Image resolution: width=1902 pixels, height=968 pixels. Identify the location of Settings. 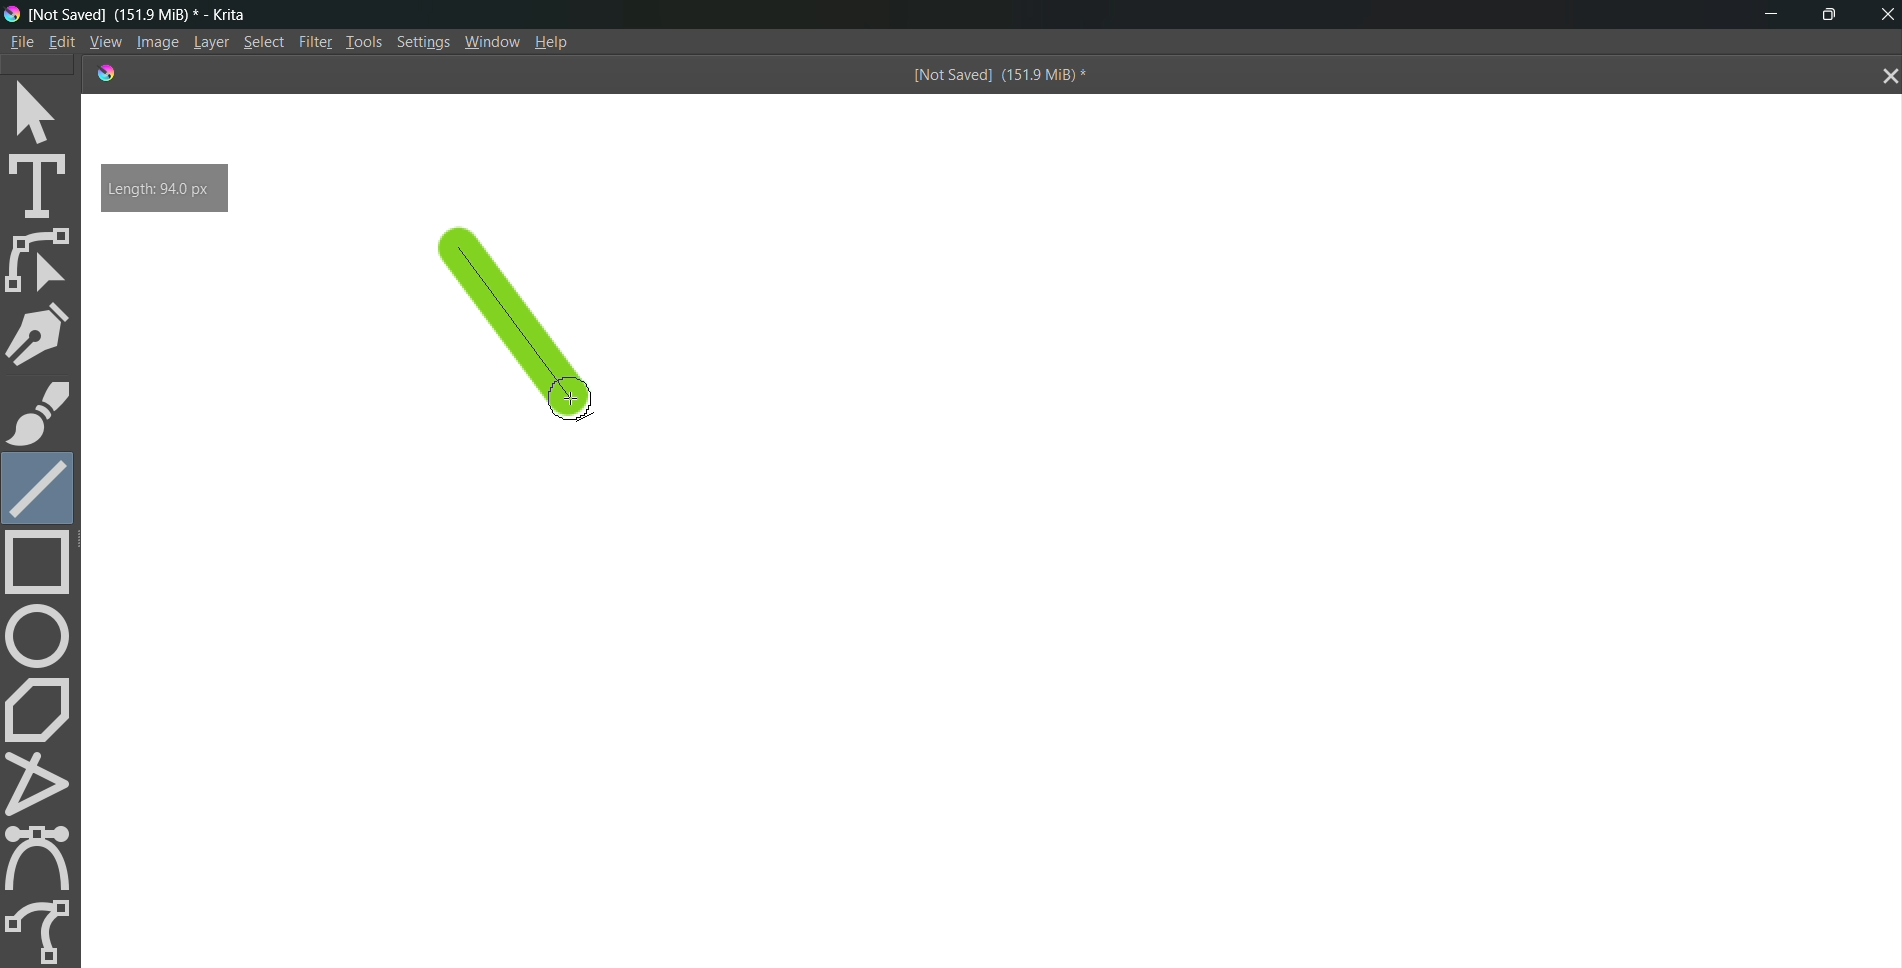
(425, 44).